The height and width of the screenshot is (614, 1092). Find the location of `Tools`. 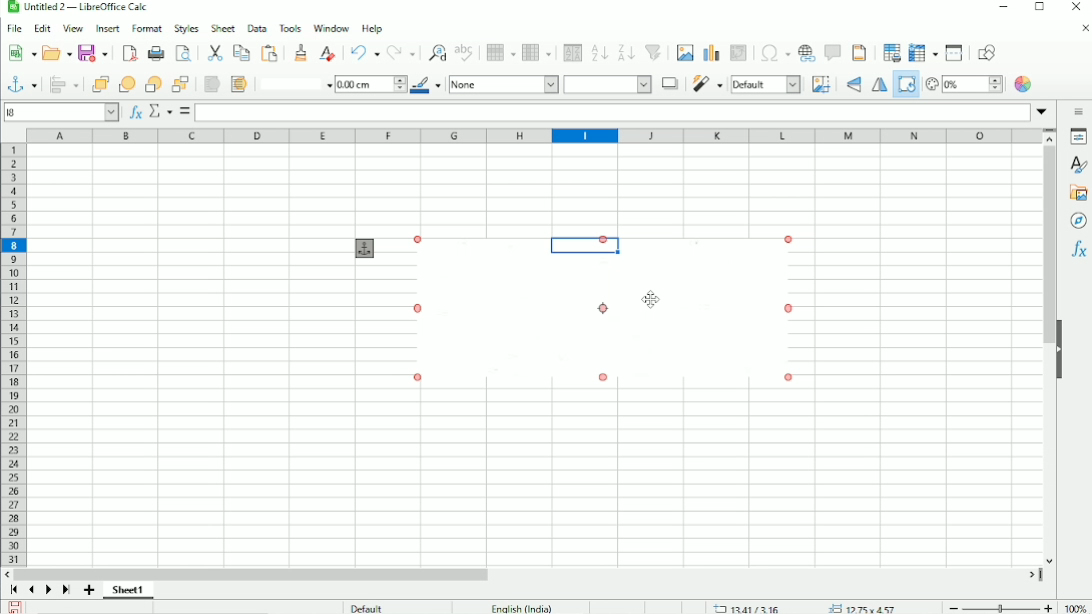

Tools is located at coordinates (291, 29).